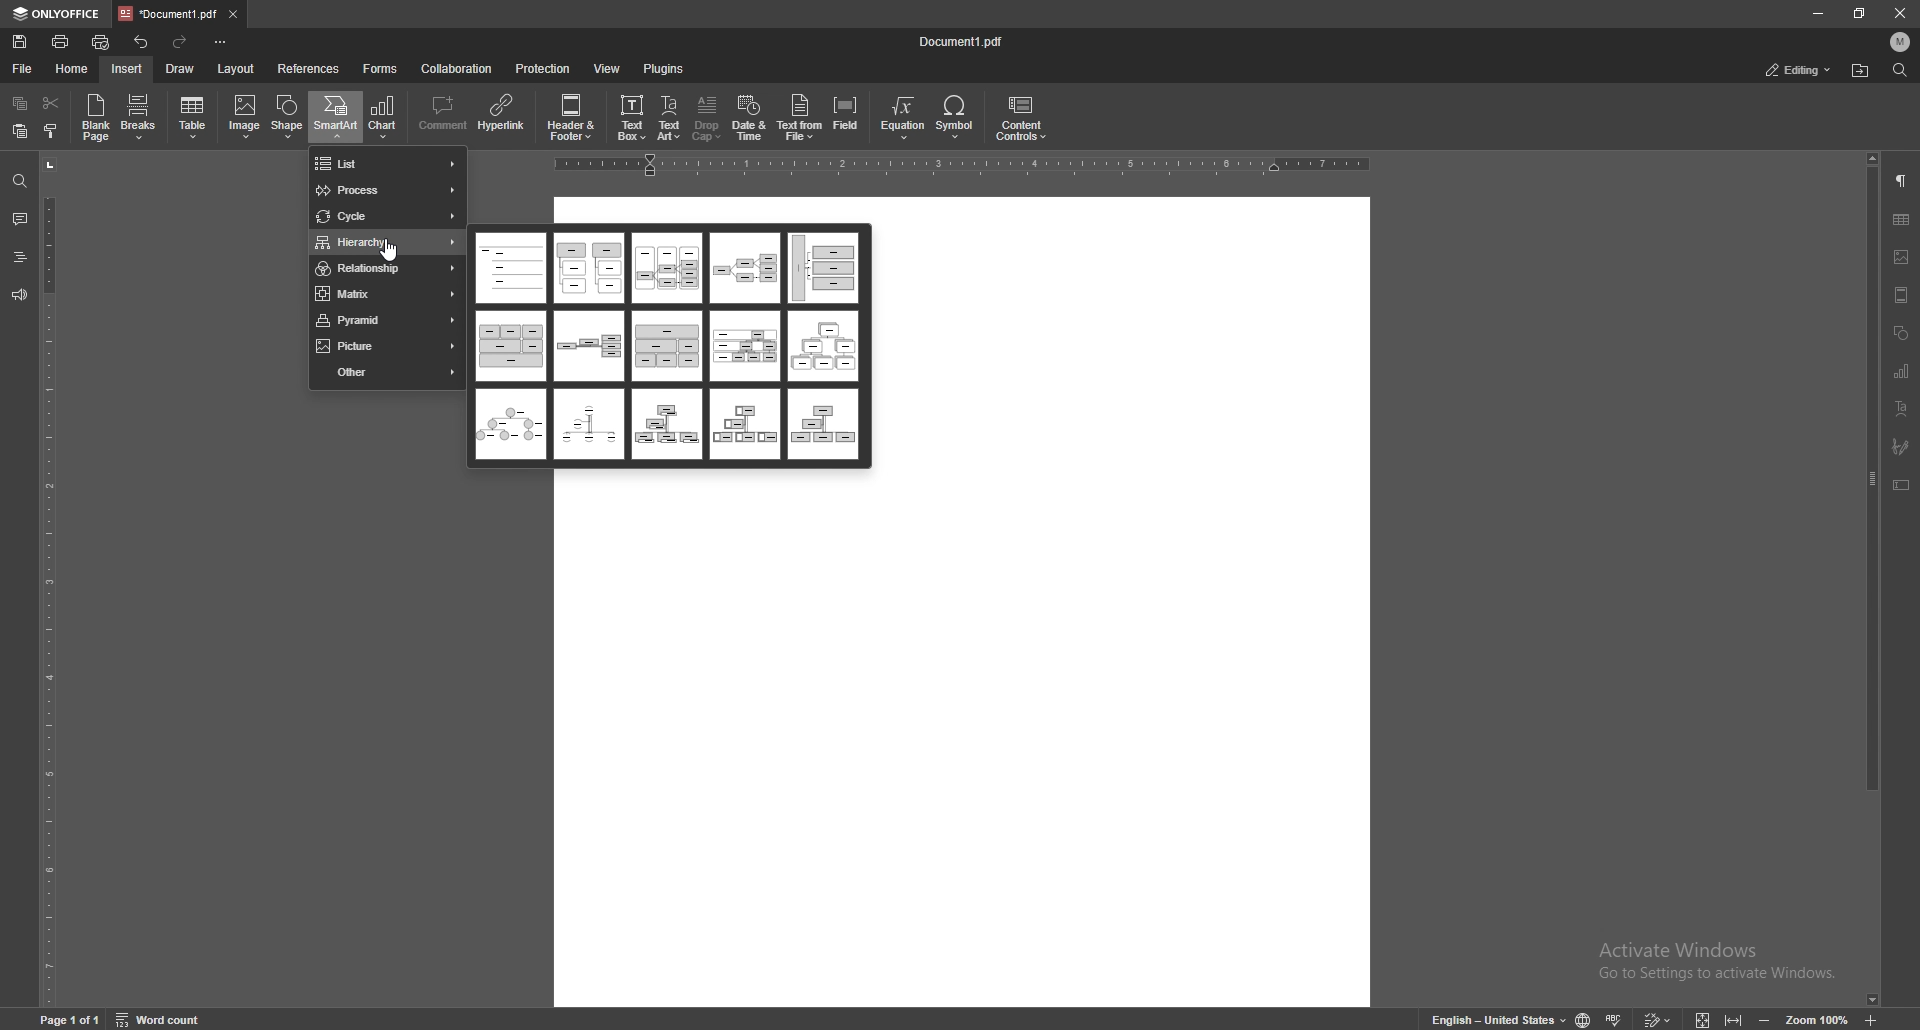  Describe the element at coordinates (1903, 218) in the screenshot. I see `table` at that location.